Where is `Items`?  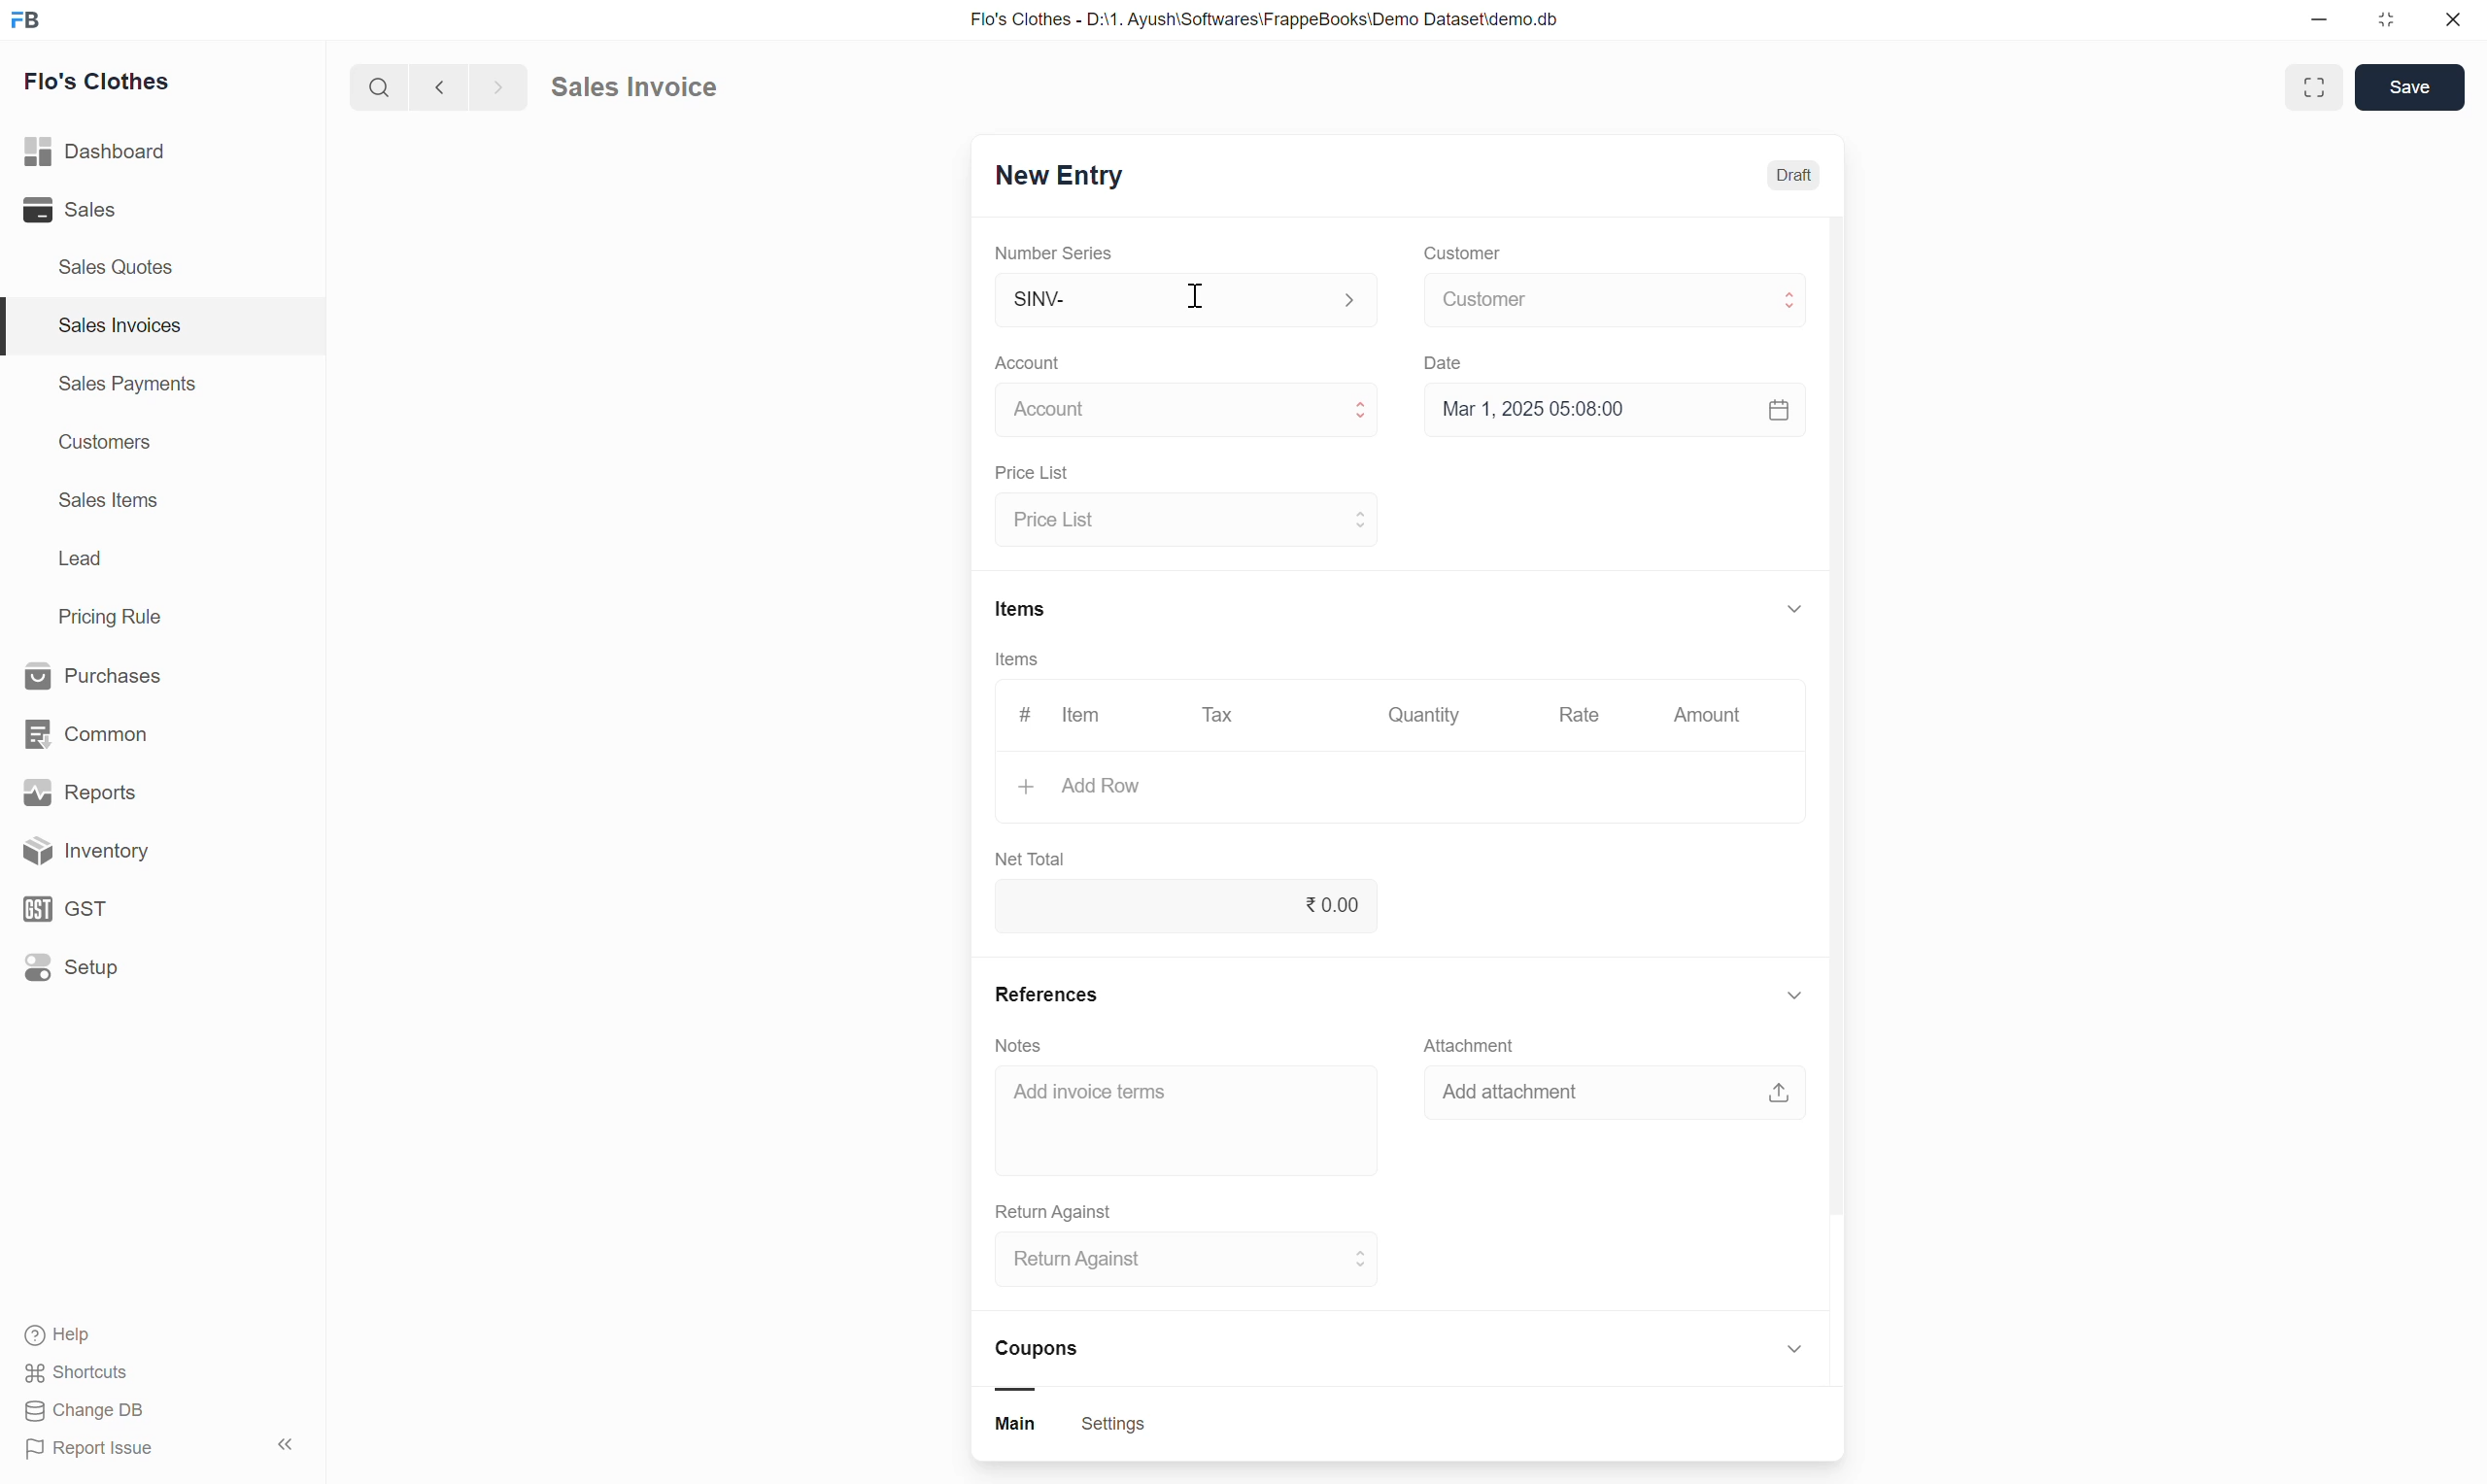
Items is located at coordinates (1020, 608).